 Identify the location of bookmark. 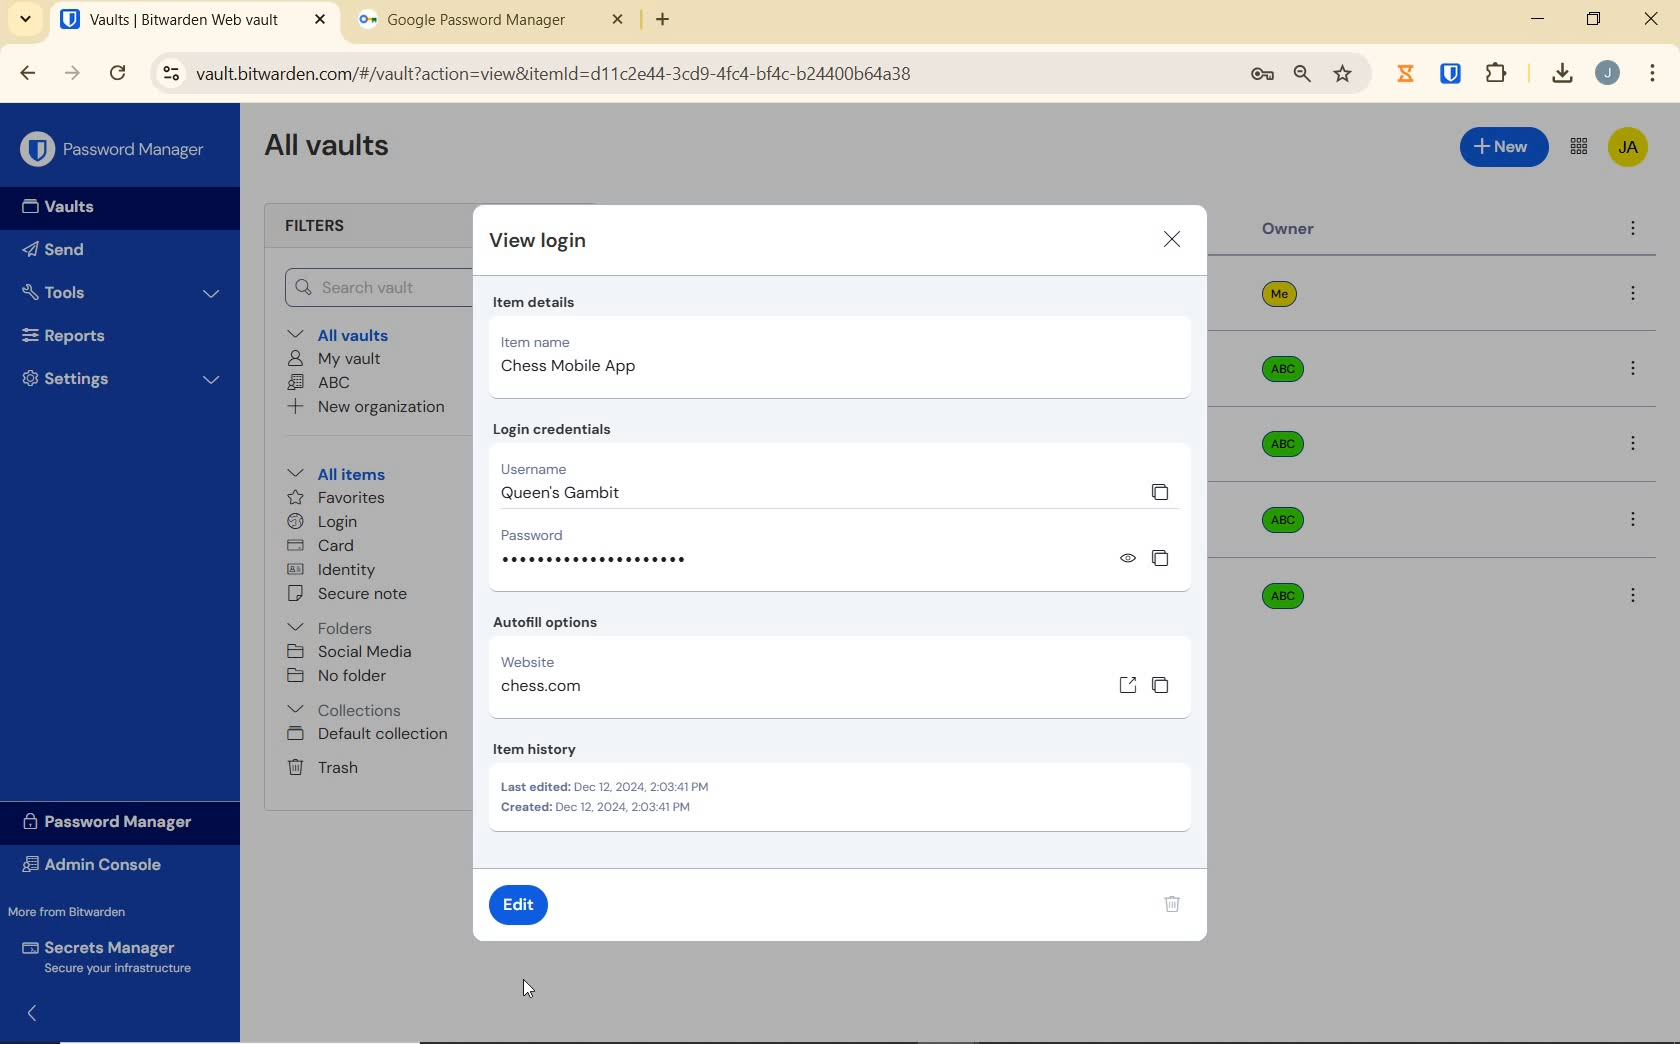
(1345, 73).